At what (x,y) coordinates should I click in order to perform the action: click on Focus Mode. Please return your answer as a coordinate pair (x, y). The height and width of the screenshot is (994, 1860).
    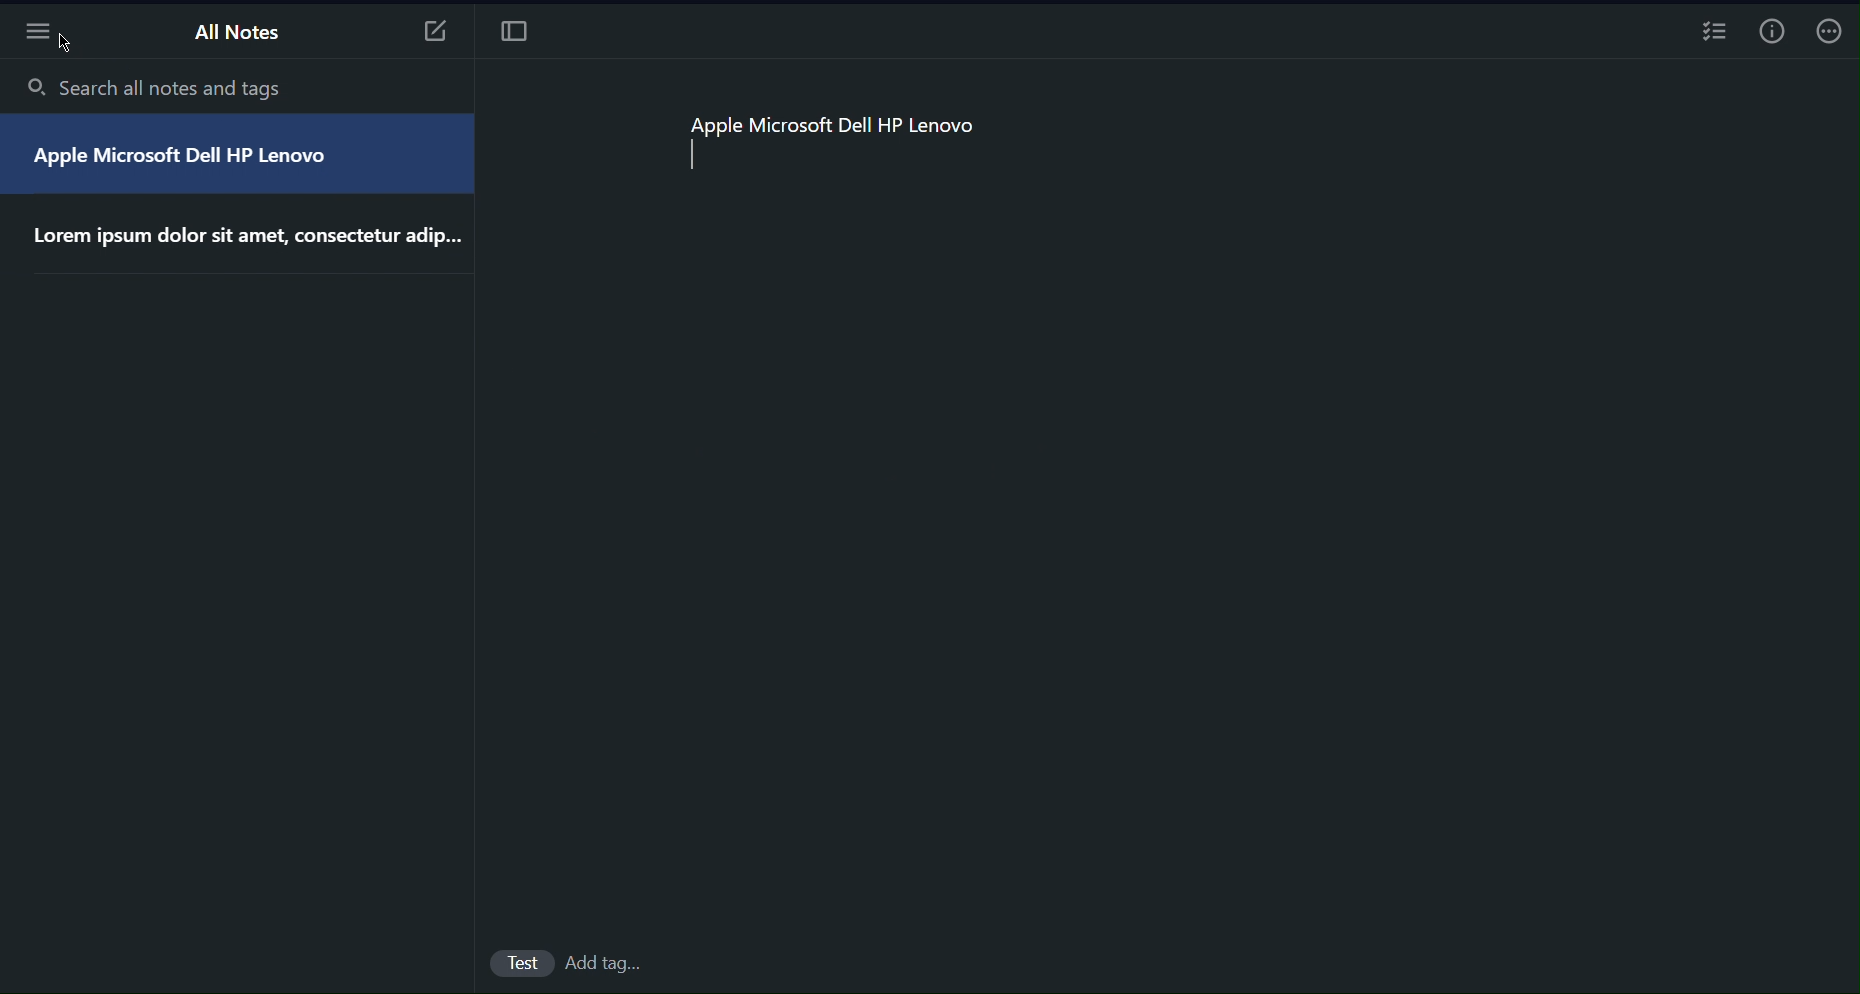
    Looking at the image, I should click on (519, 27).